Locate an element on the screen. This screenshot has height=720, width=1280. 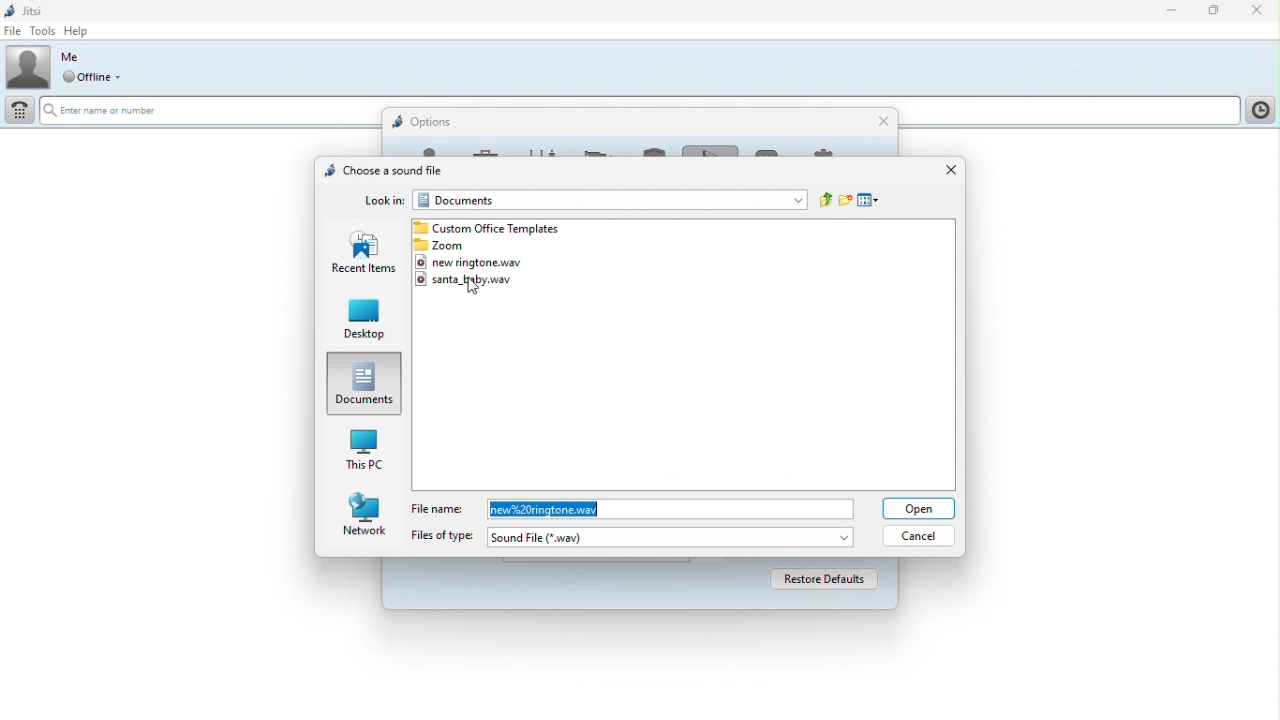
zoom is located at coordinates (462, 245).